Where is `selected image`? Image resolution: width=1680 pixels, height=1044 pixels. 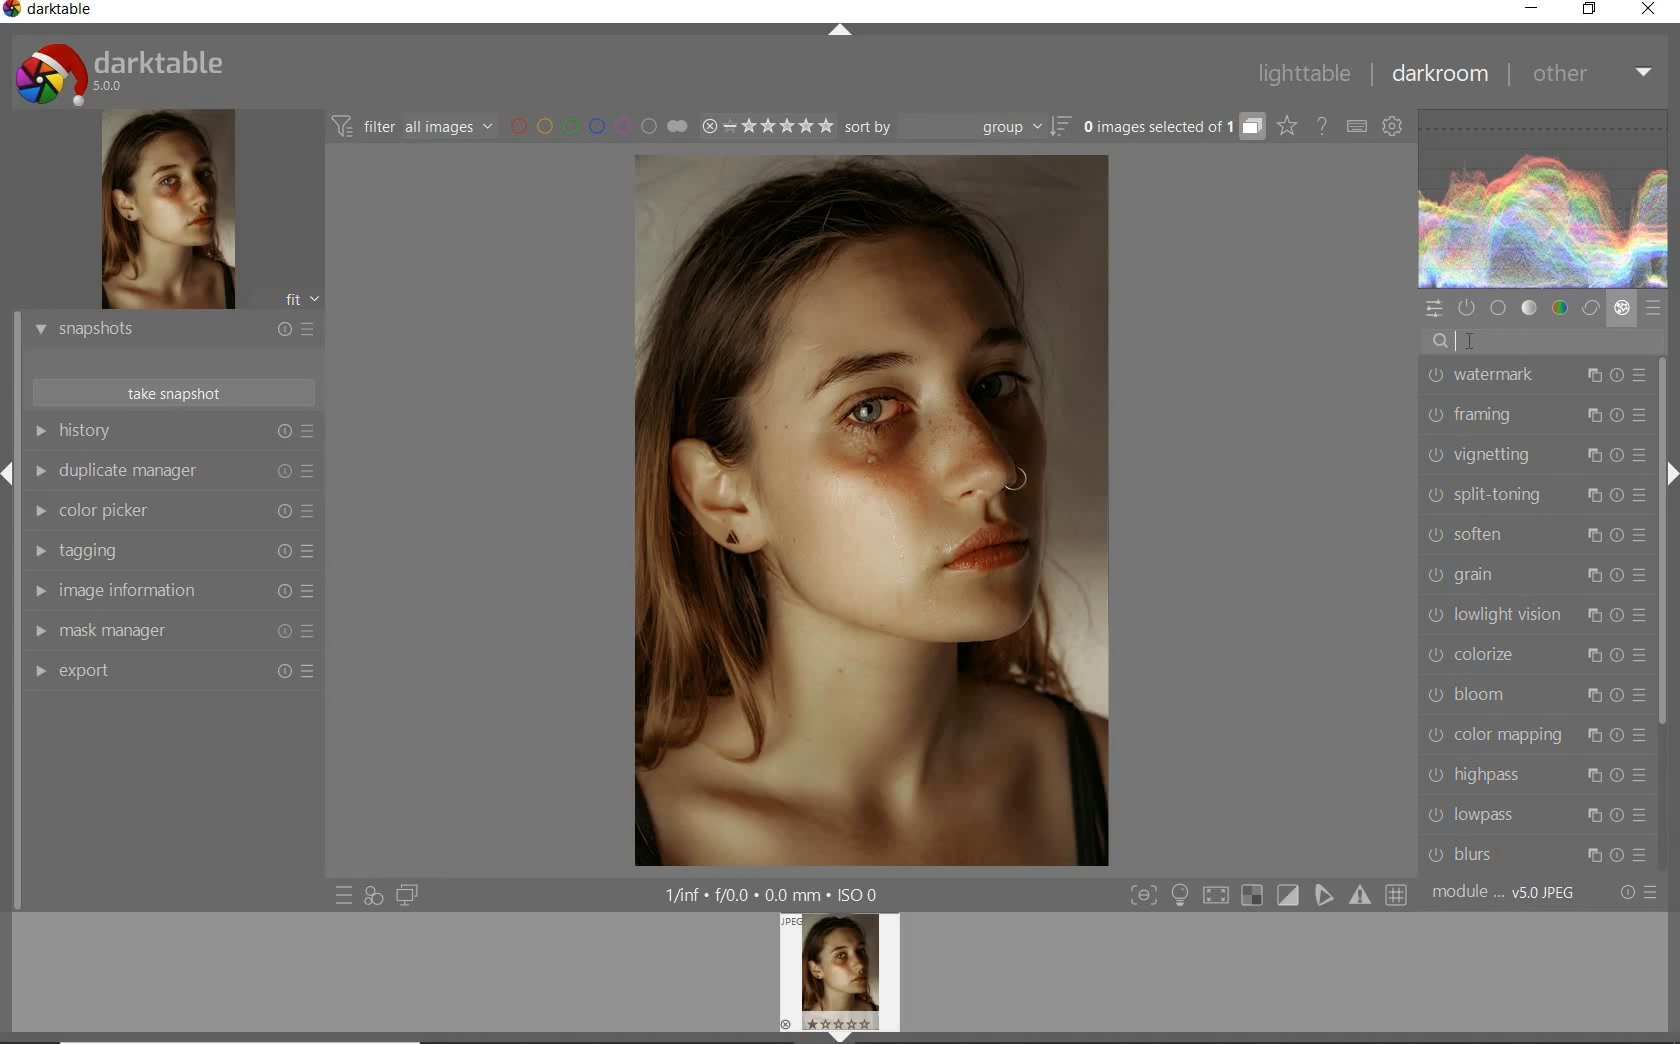 selected image is located at coordinates (875, 510).